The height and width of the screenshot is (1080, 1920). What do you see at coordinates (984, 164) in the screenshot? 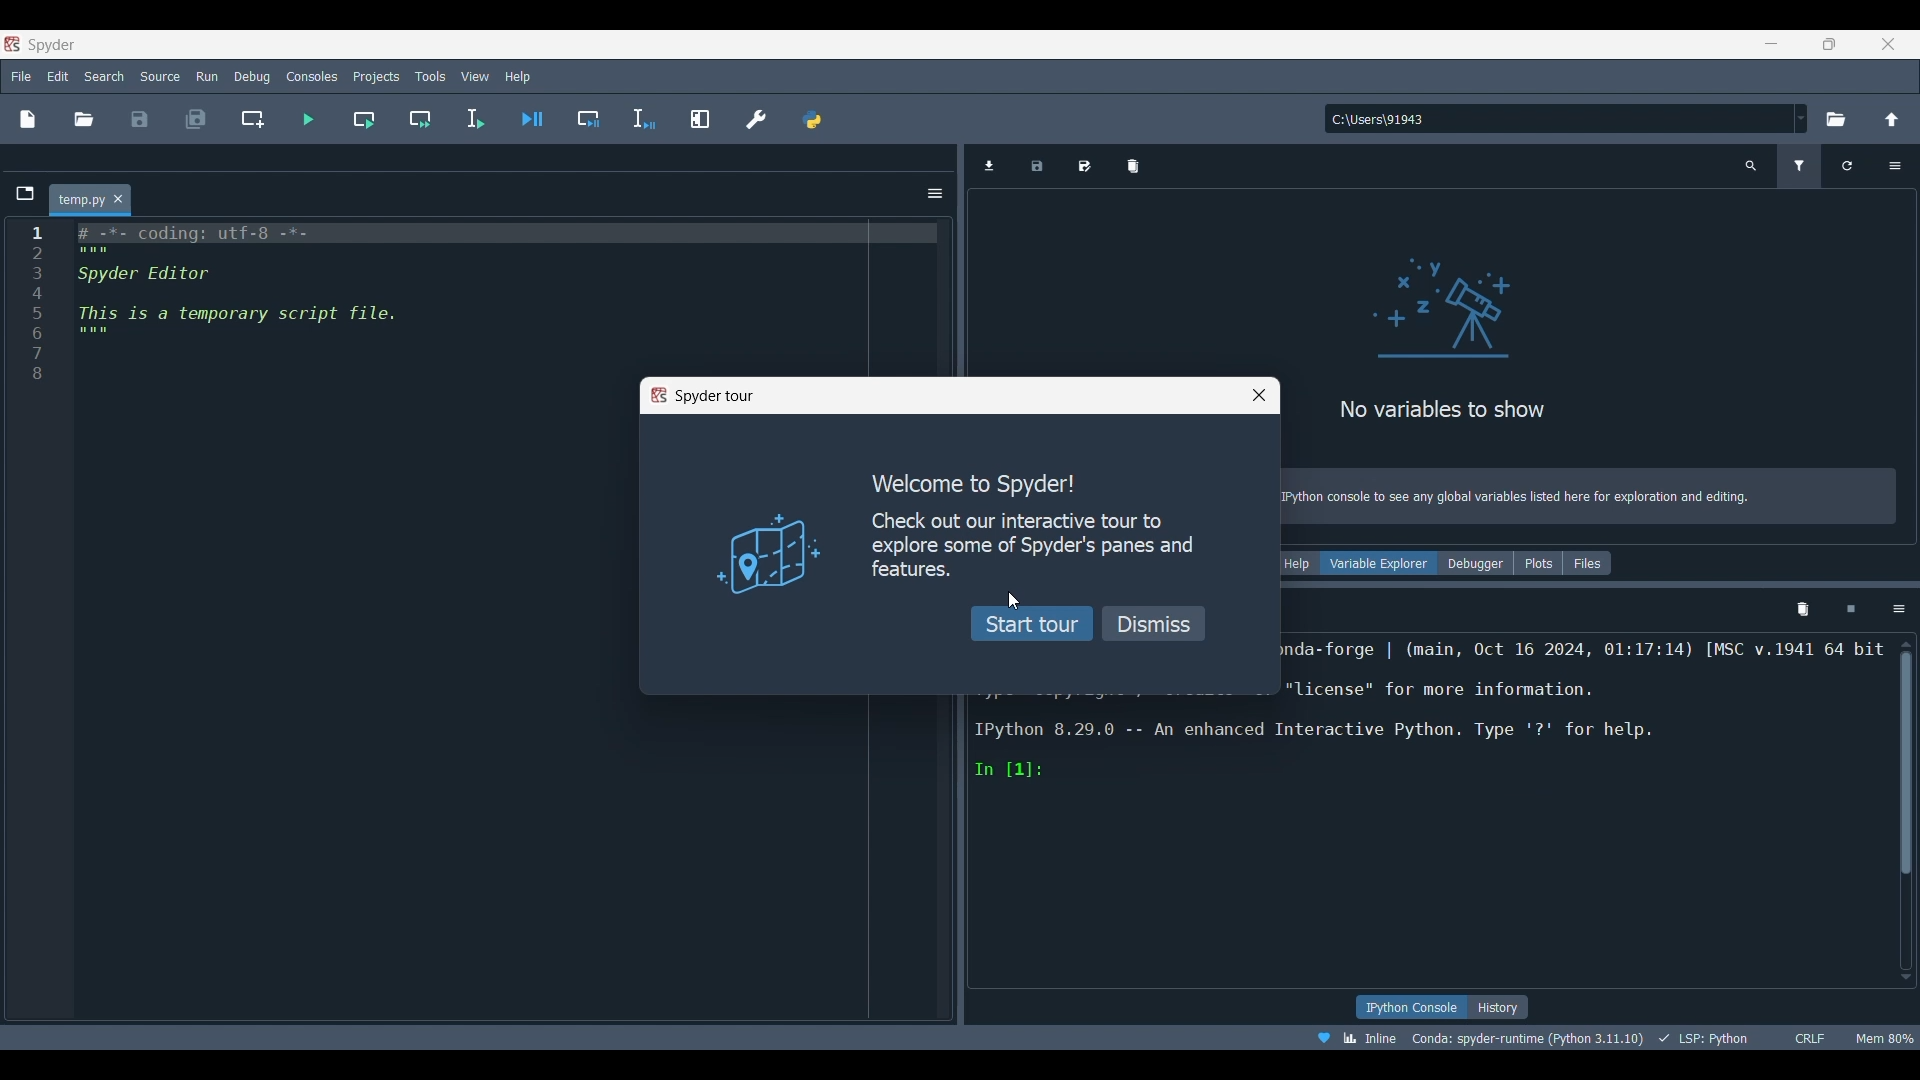
I see `download` at bounding box center [984, 164].